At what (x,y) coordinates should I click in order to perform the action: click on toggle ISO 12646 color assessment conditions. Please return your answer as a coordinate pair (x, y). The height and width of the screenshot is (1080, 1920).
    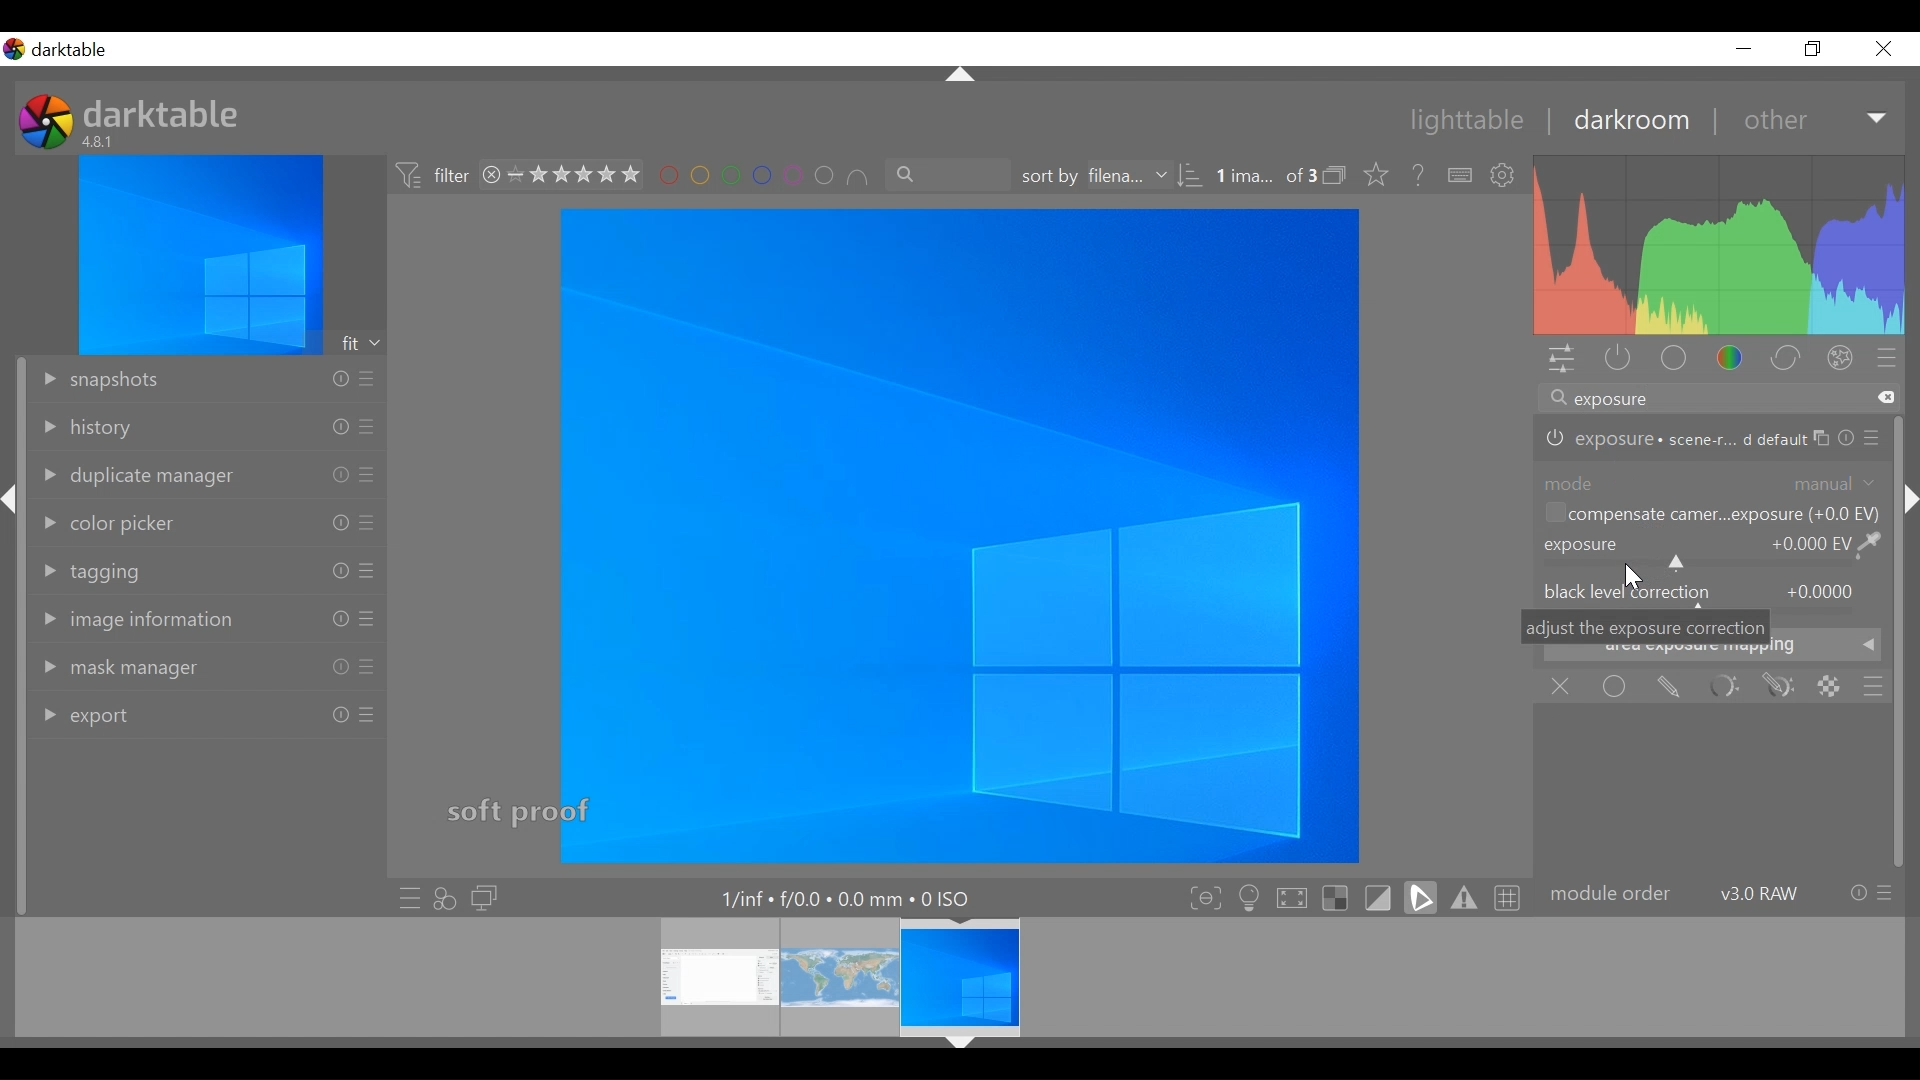
    Looking at the image, I should click on (1247, 895).